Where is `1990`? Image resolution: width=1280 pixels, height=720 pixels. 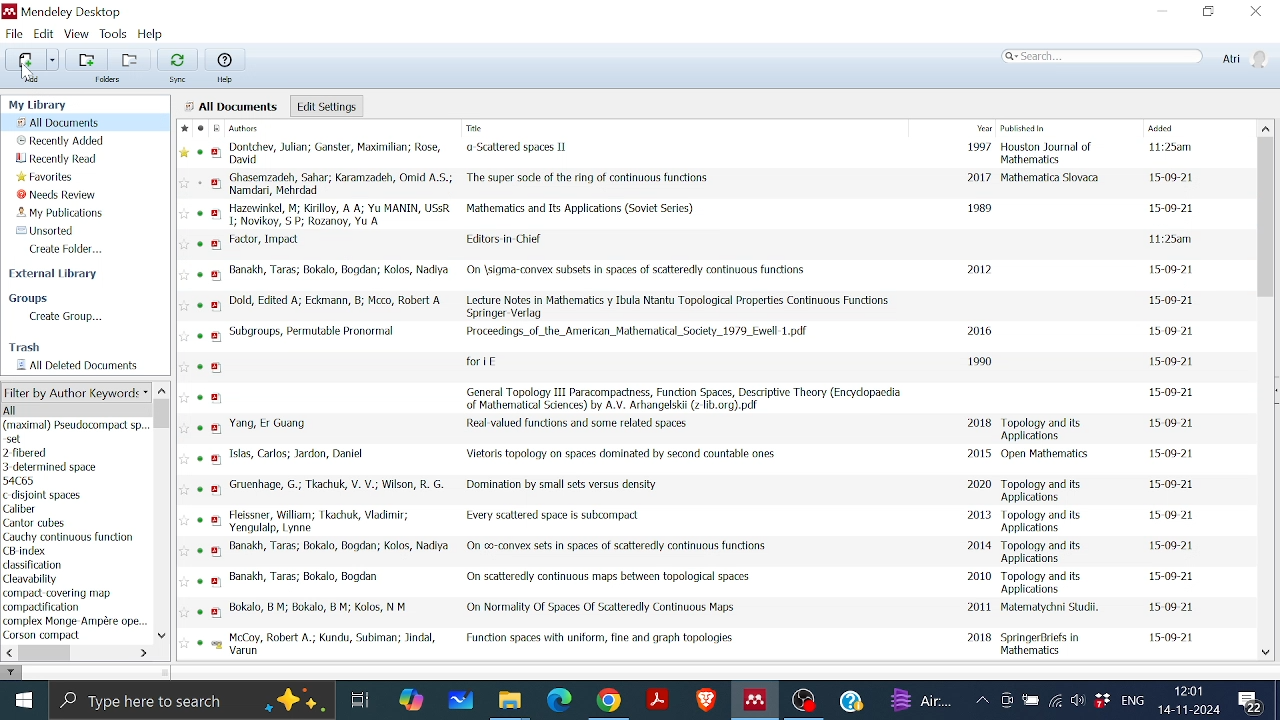 1990 is located at coordinates (980, 362).